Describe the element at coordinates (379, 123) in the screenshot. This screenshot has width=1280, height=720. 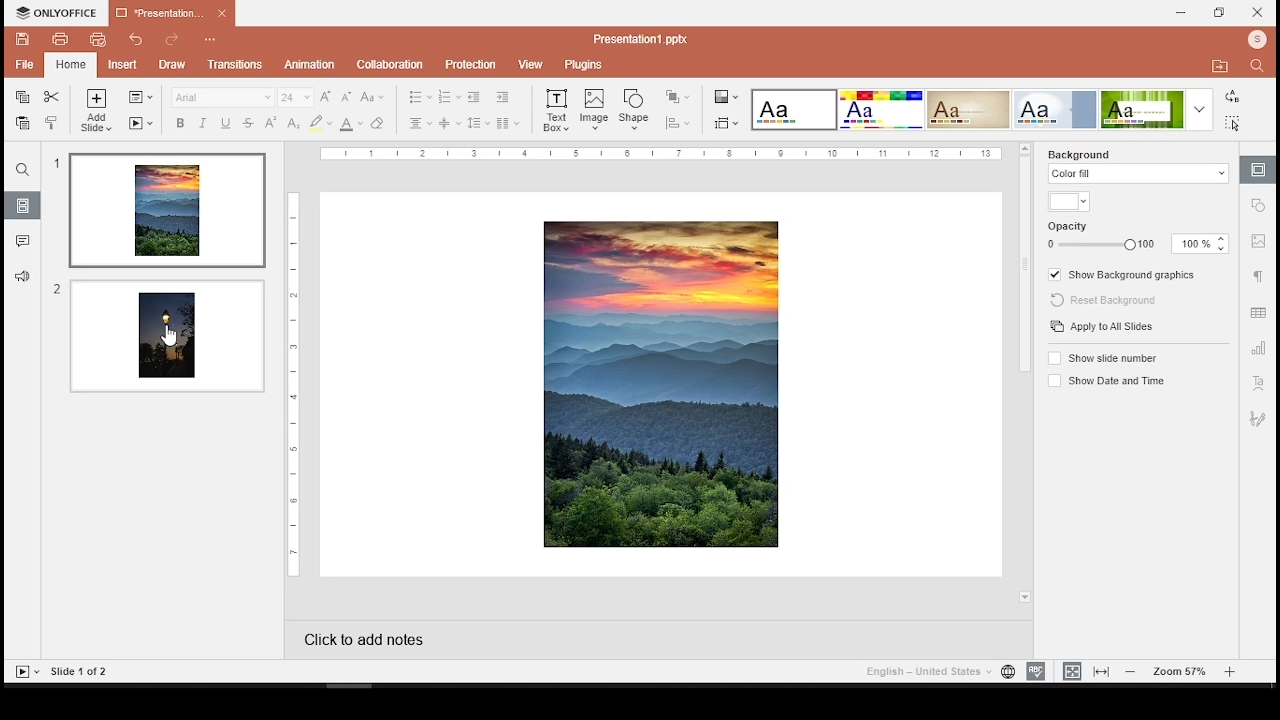
I see `eraser tools` at that location.